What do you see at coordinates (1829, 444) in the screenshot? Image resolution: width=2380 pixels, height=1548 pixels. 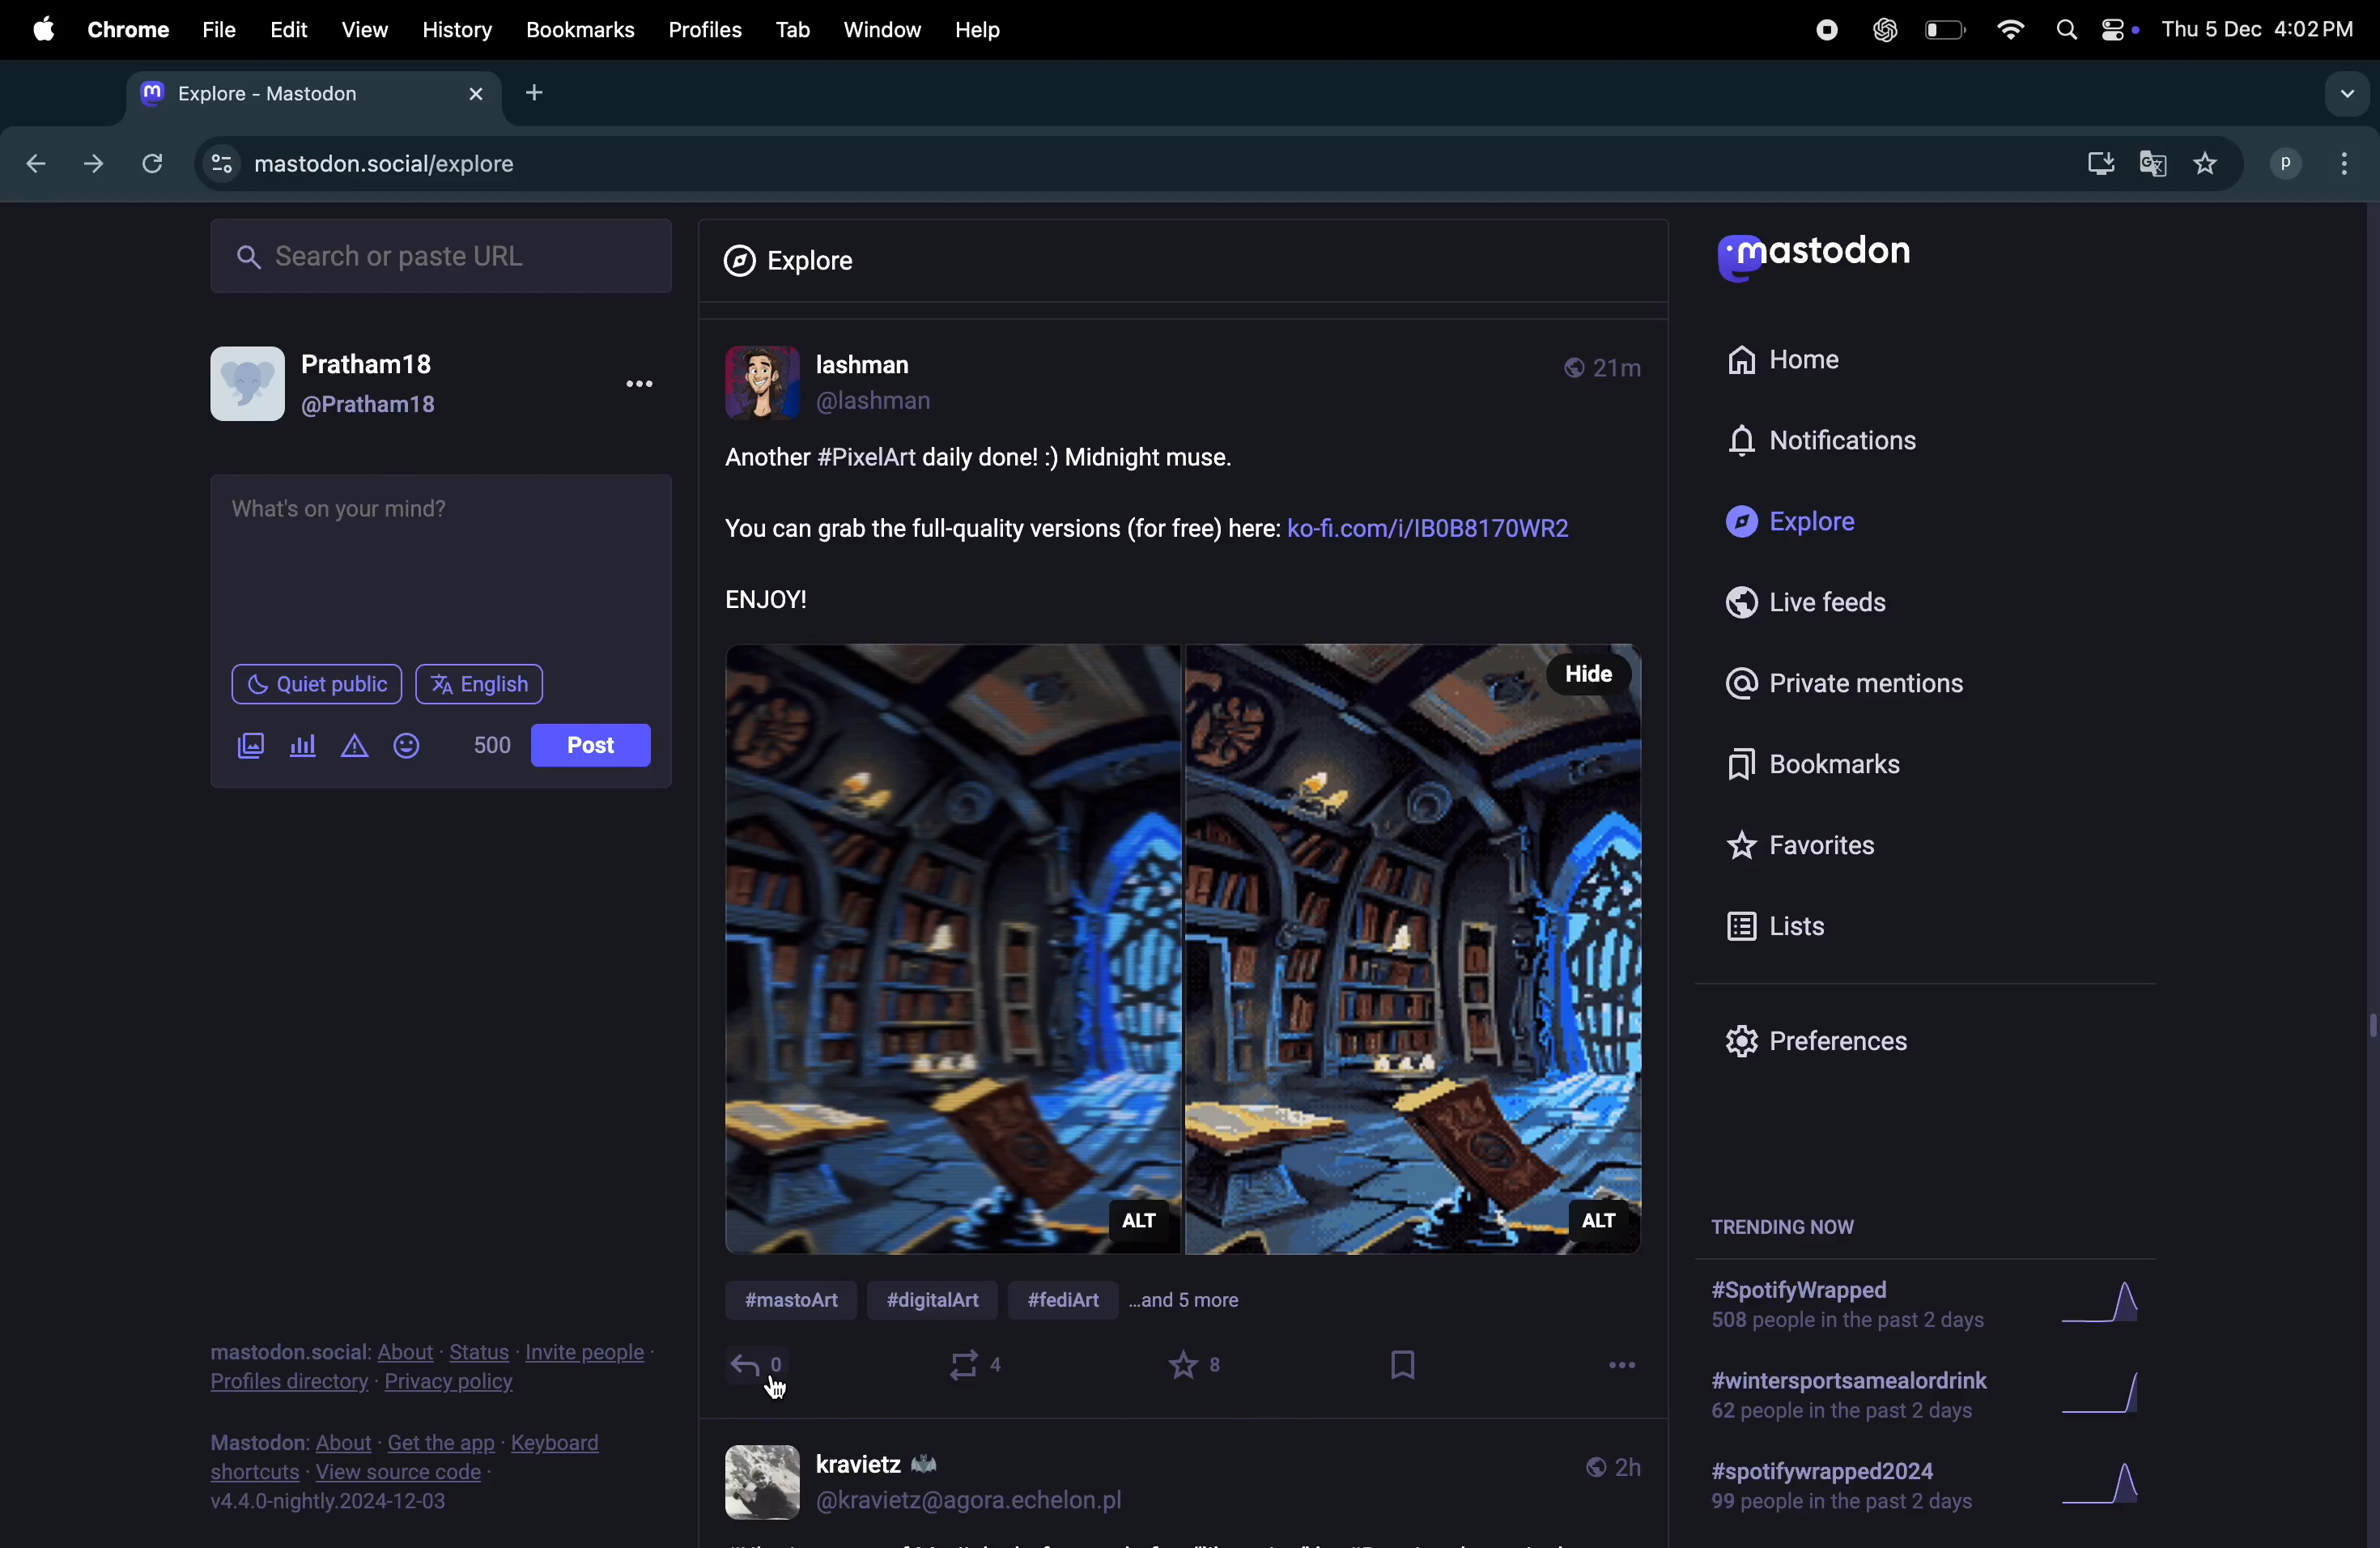 I see `notifications` at bounding box center [1829, 444].